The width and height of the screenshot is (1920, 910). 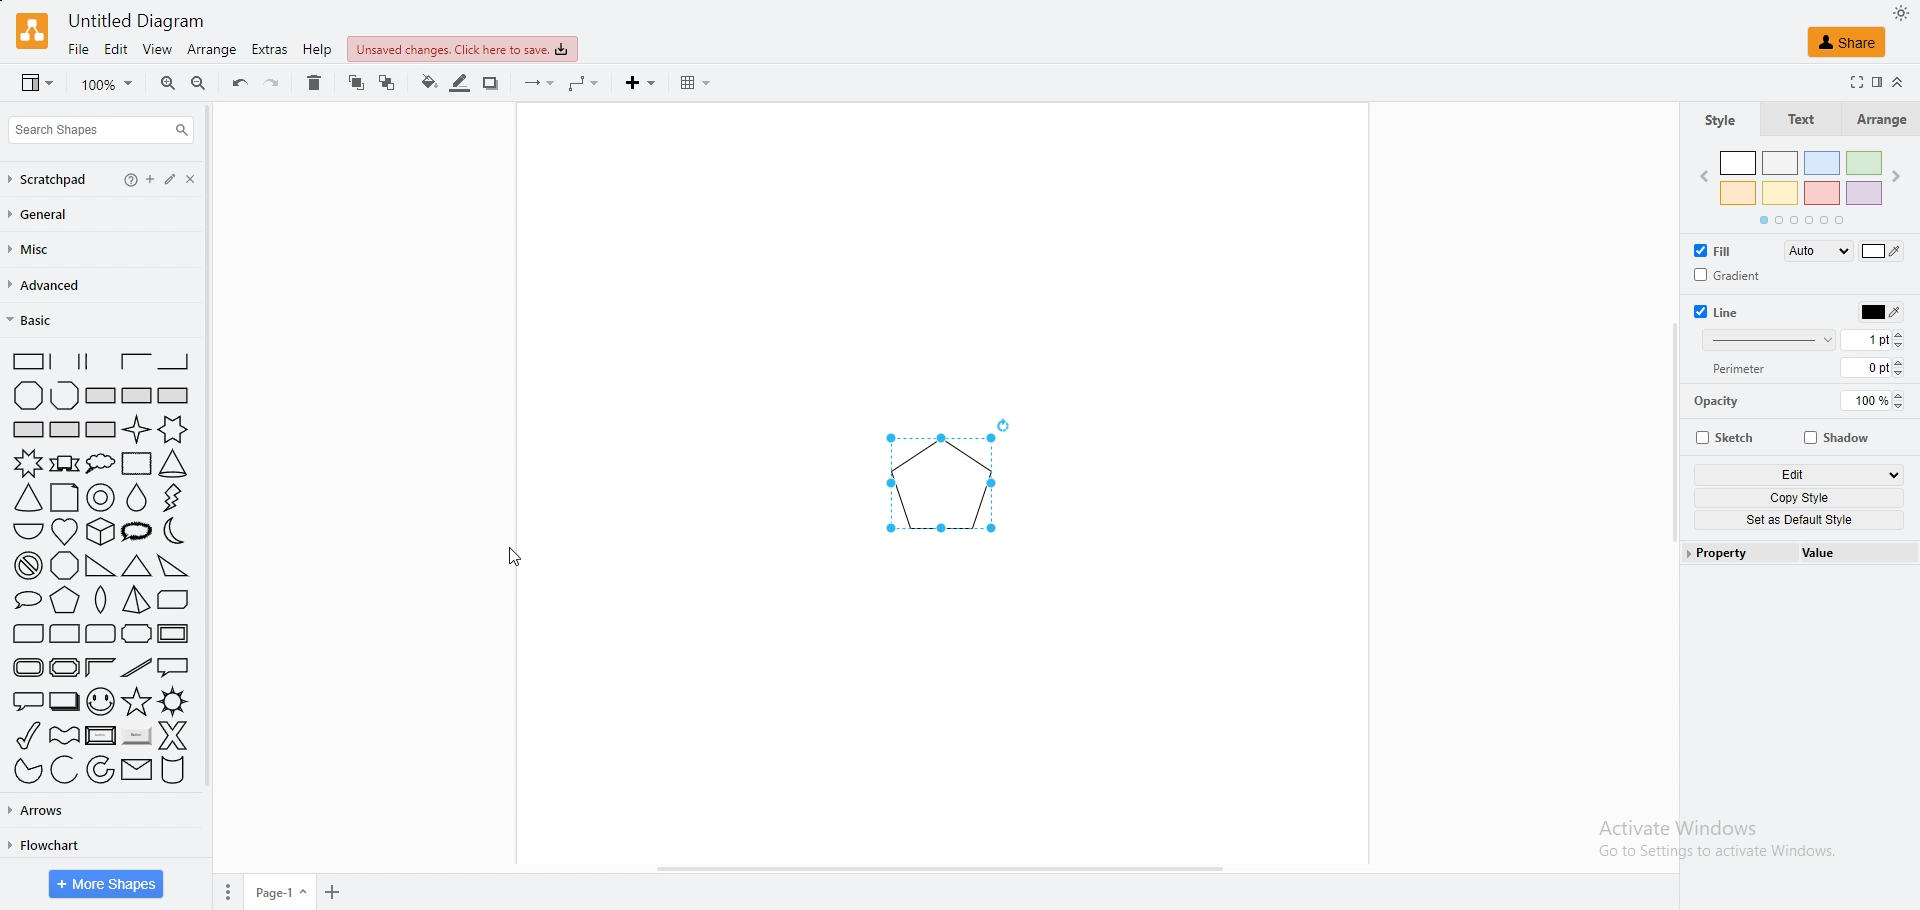 What do you see at coordinates (169, 84) in the screenshot?
I see `zoom in` at bounding box center [169, 84].